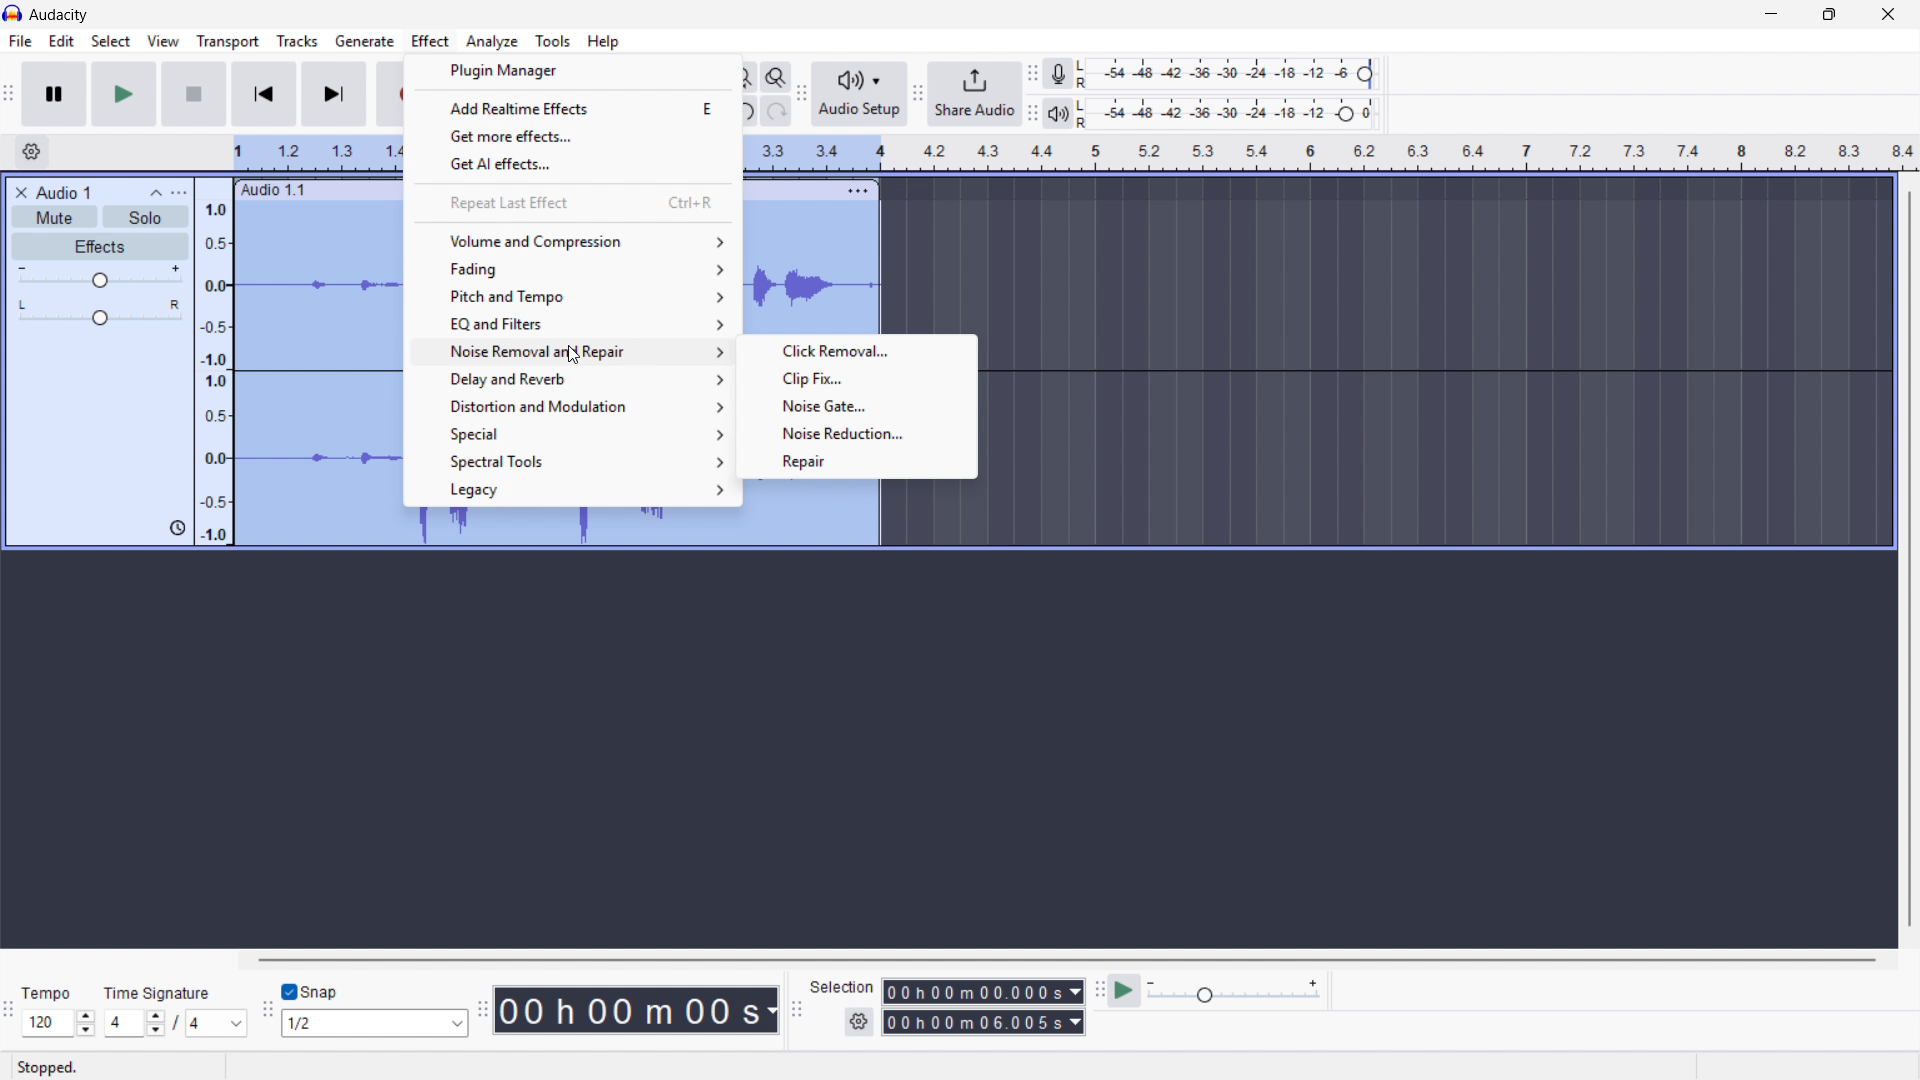 Image resolution: width=1920 pixels, height=1080 pixels. What do you see at coordinates (1910, 559) in the screenshot?
I see `Vertical scrollbar` at bounding box center [1910, 559].